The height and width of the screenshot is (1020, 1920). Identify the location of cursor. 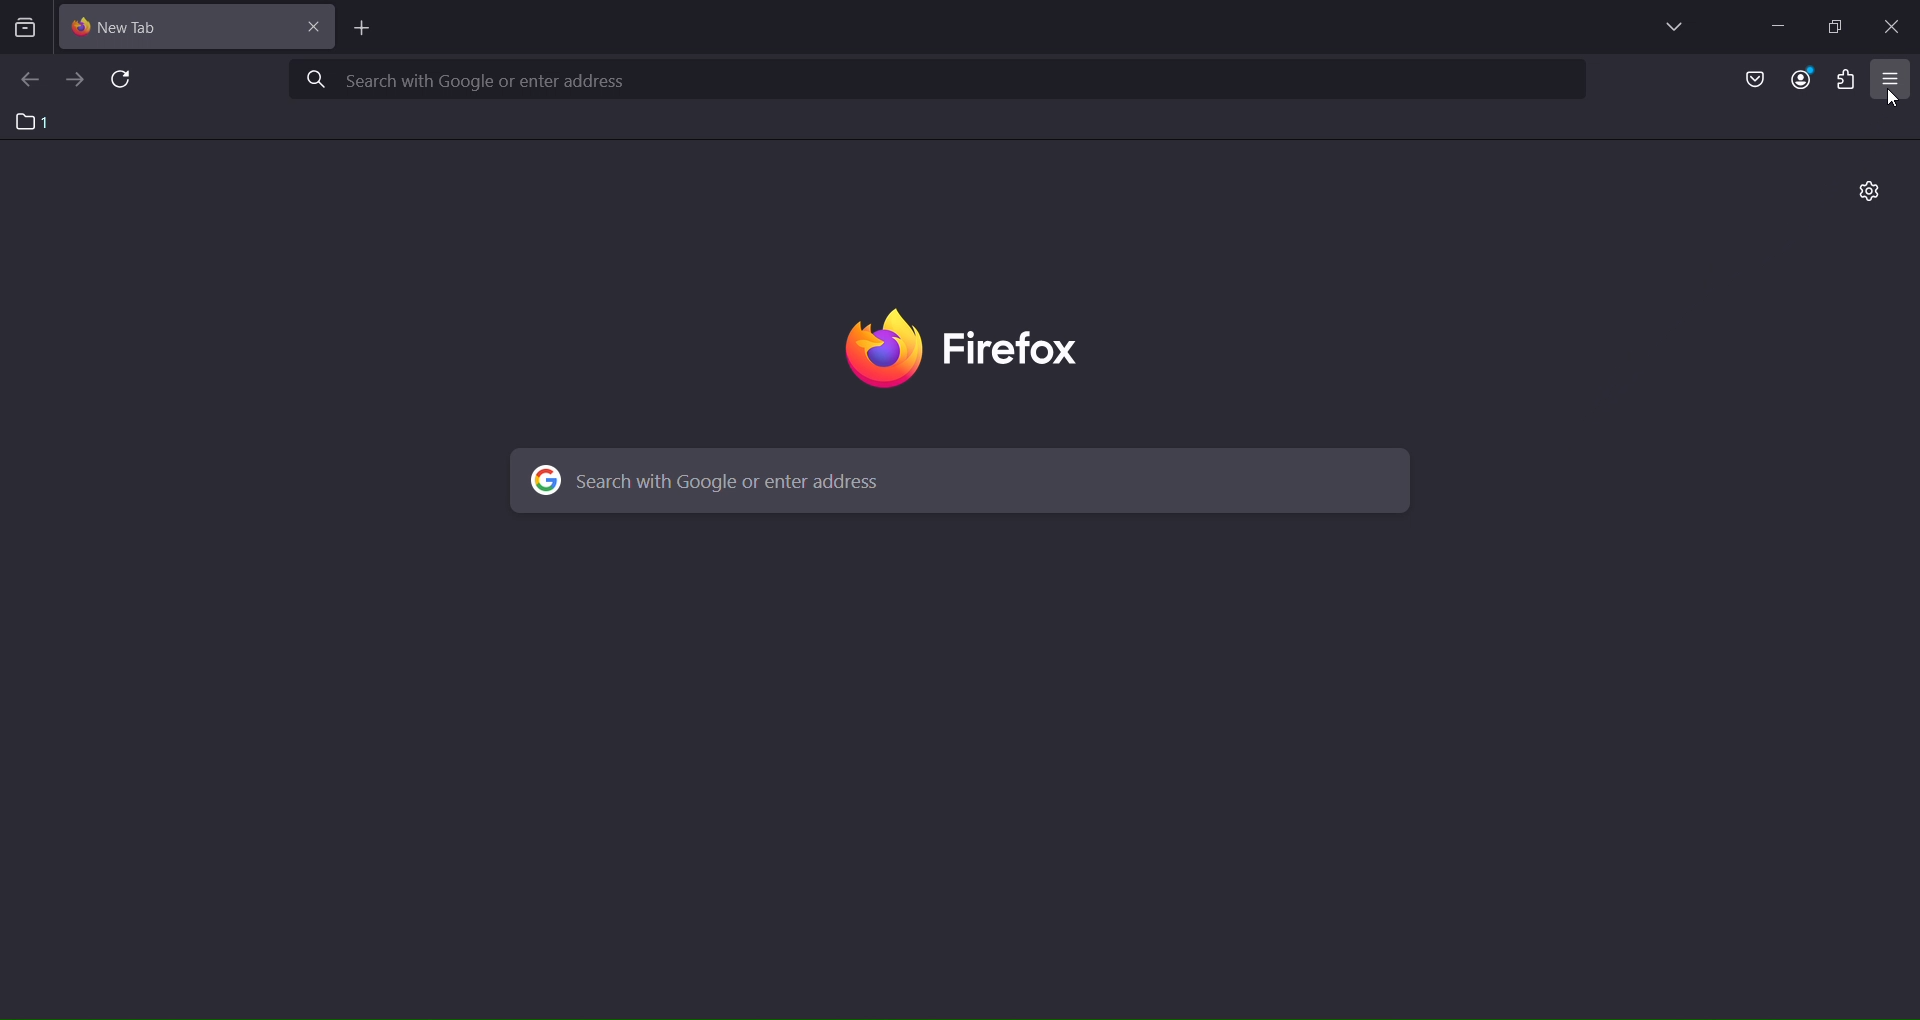
(1892, 97).